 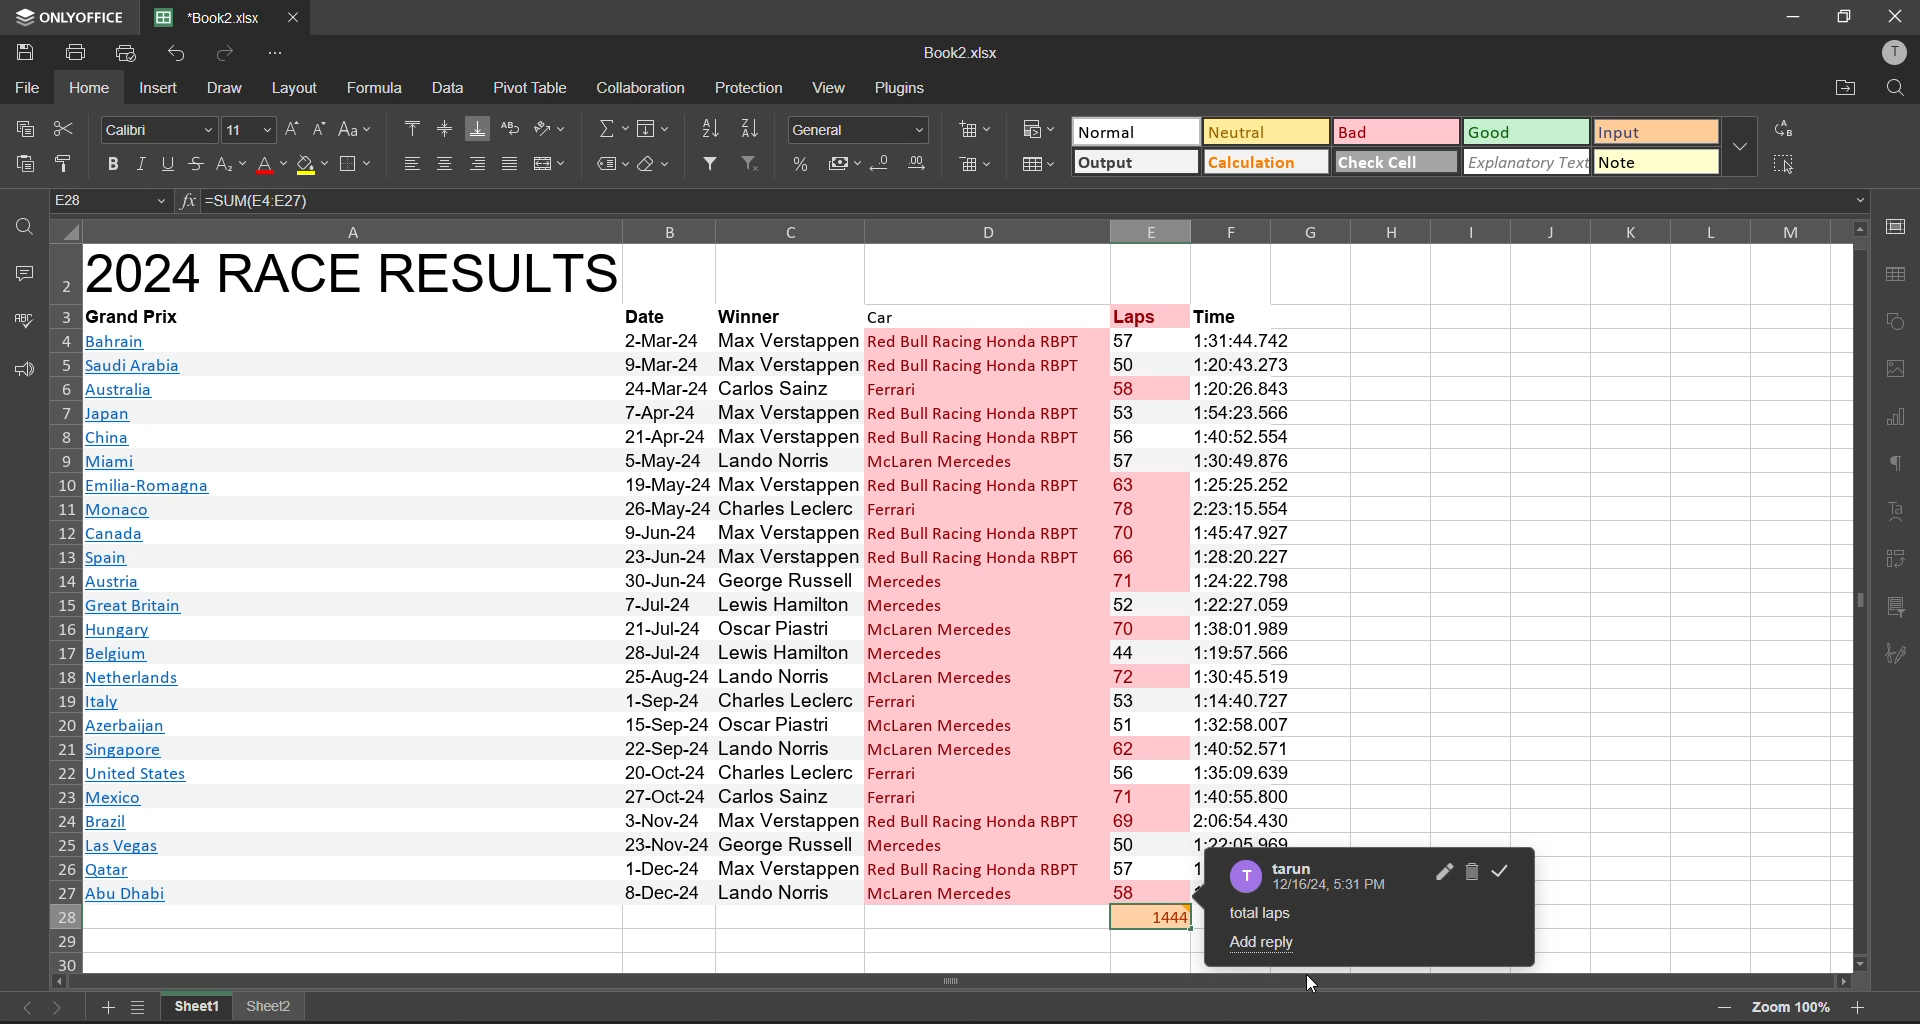 What do you see at coordinates (125, 52) in the screenshot?
I see `quick print` at bounding box center [125, 52].